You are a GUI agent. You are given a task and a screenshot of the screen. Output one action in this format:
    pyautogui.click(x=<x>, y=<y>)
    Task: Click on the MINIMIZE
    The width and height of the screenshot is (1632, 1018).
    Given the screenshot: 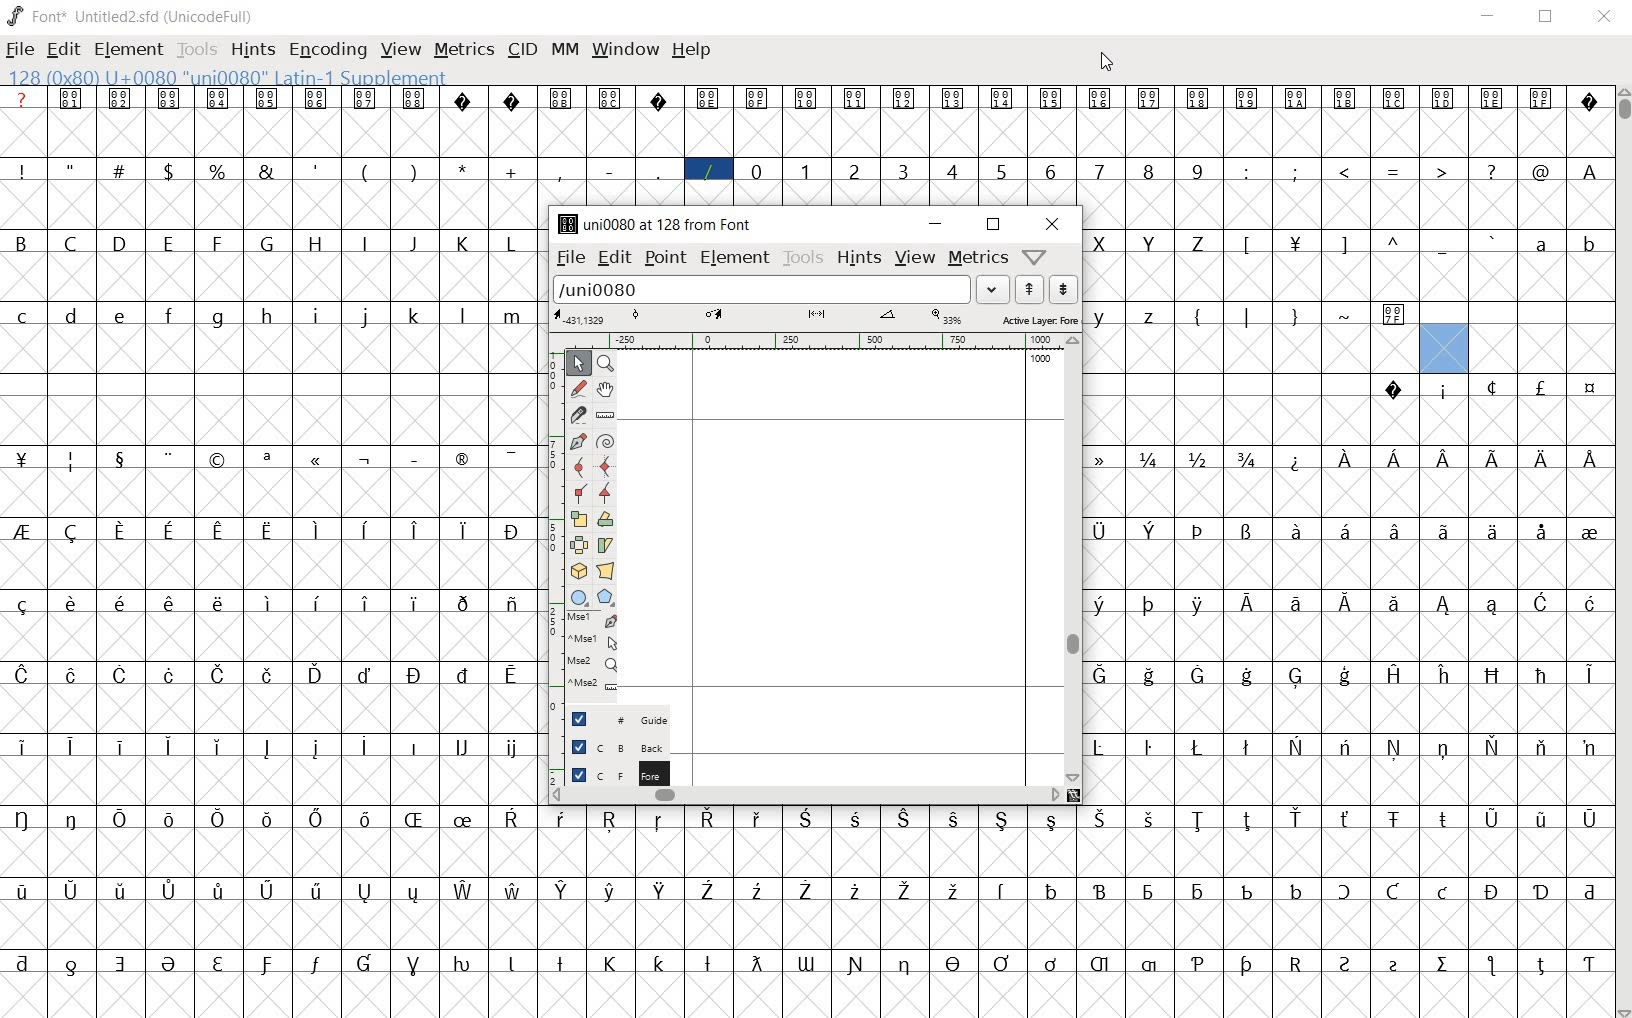 What is the action you would take?
    pyautogui.click(x=1490, y=15)
    